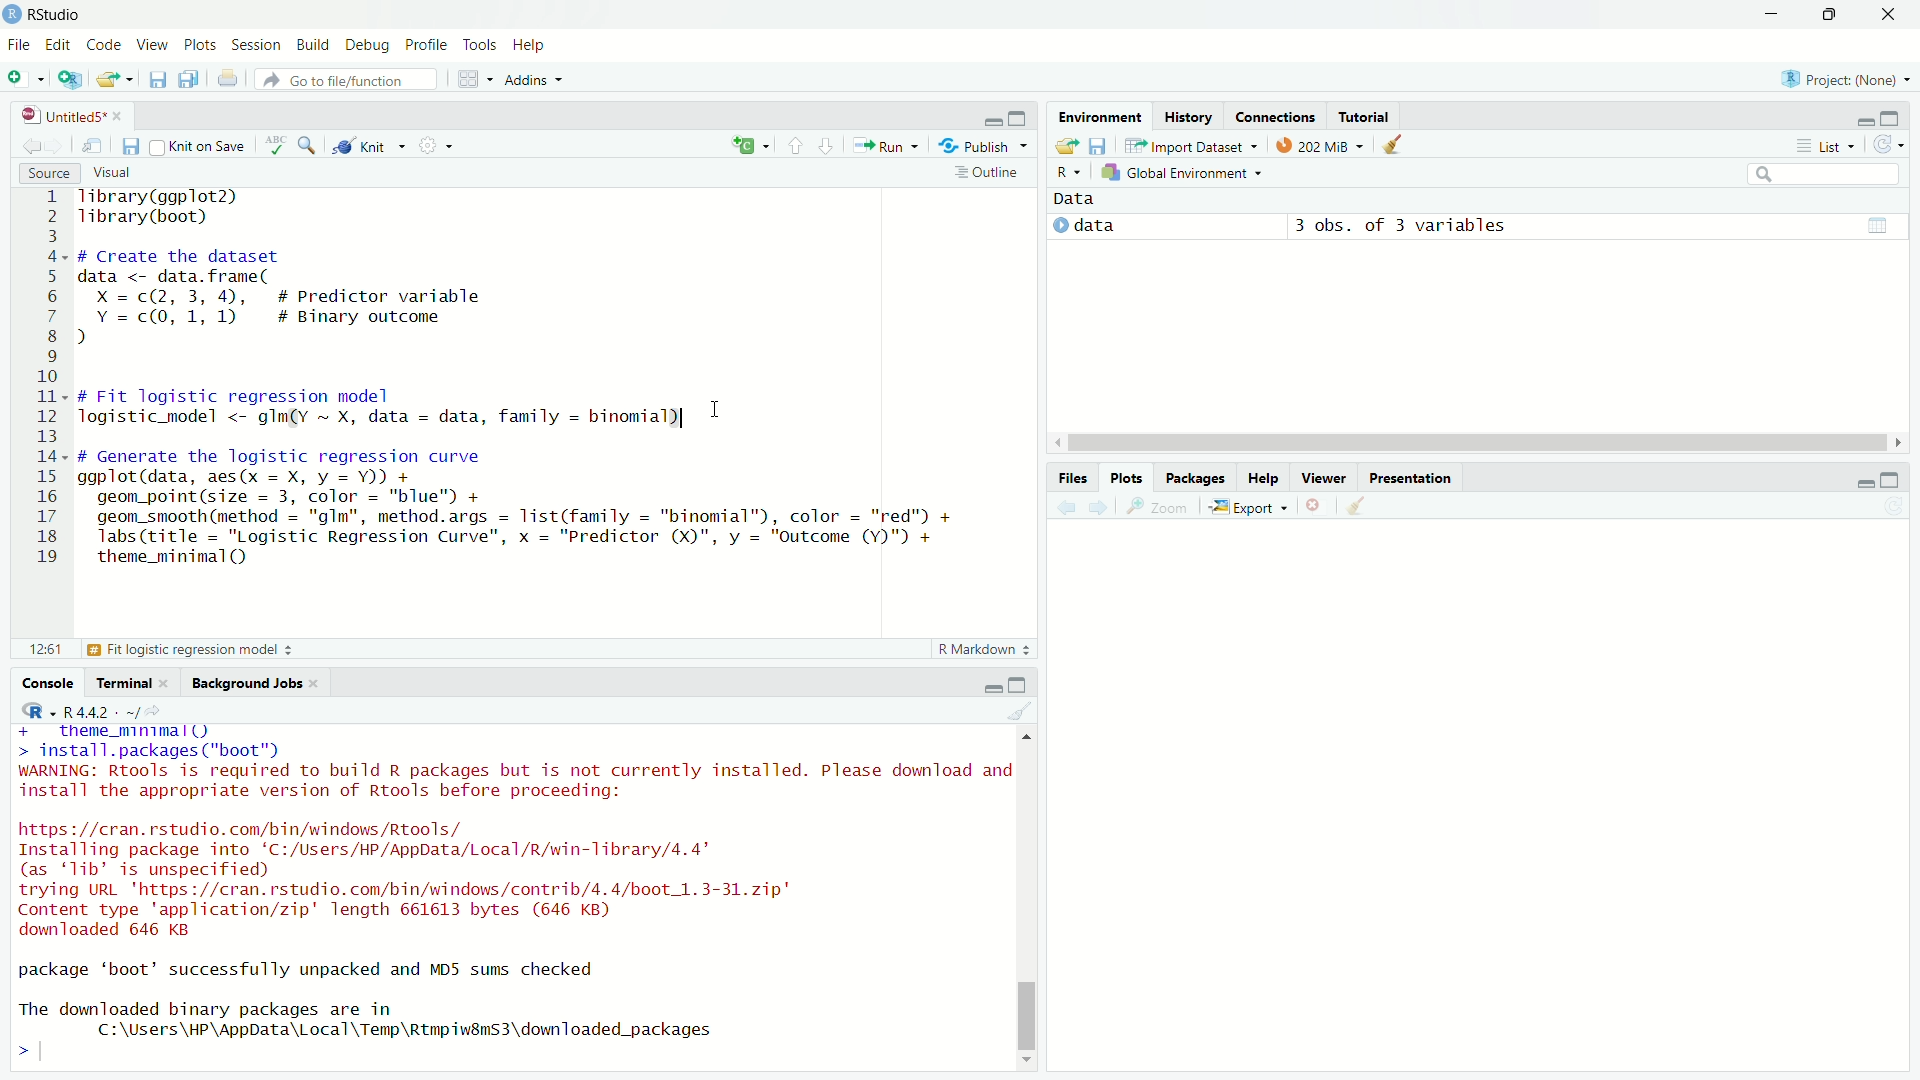 The image size is (1920, 1080). I want to click on cursor, so click(717, 410).